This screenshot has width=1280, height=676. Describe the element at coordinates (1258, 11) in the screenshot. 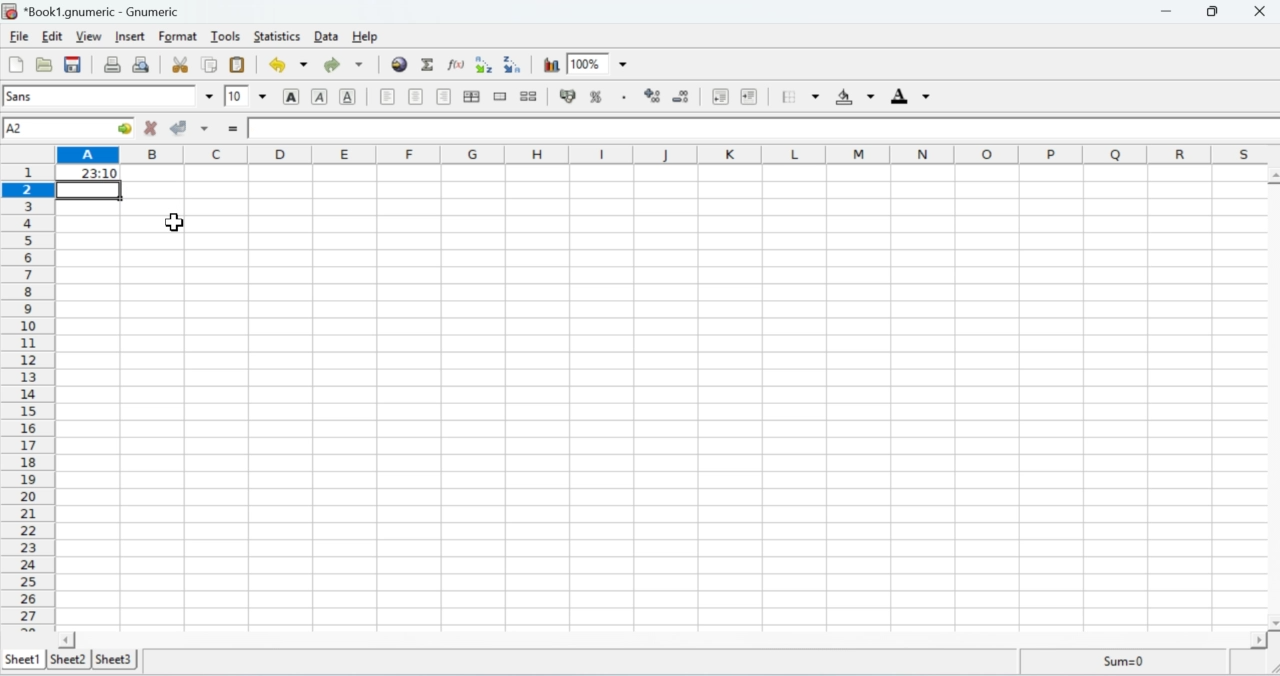

I see `Close` at that location.